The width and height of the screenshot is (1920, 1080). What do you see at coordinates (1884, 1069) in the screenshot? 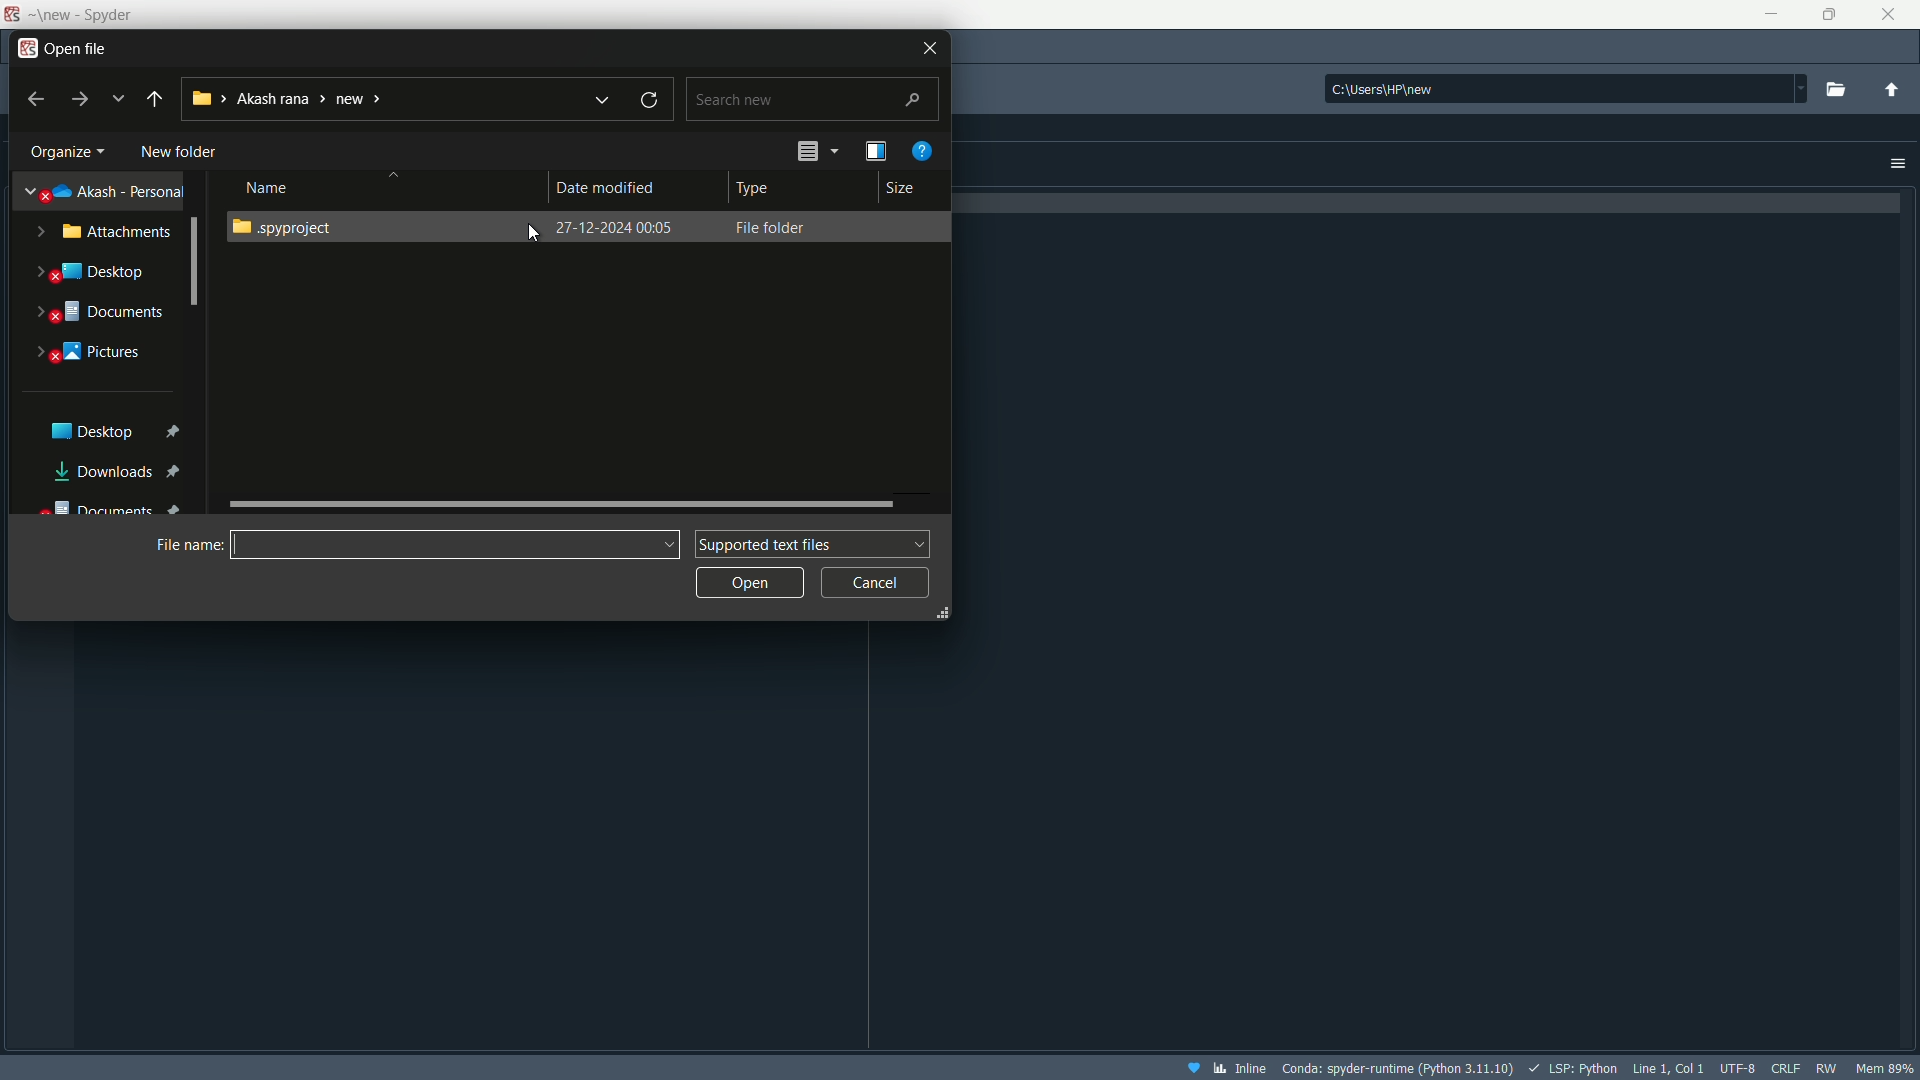
I see `memory usage` at bounding box center [1884, 1069].